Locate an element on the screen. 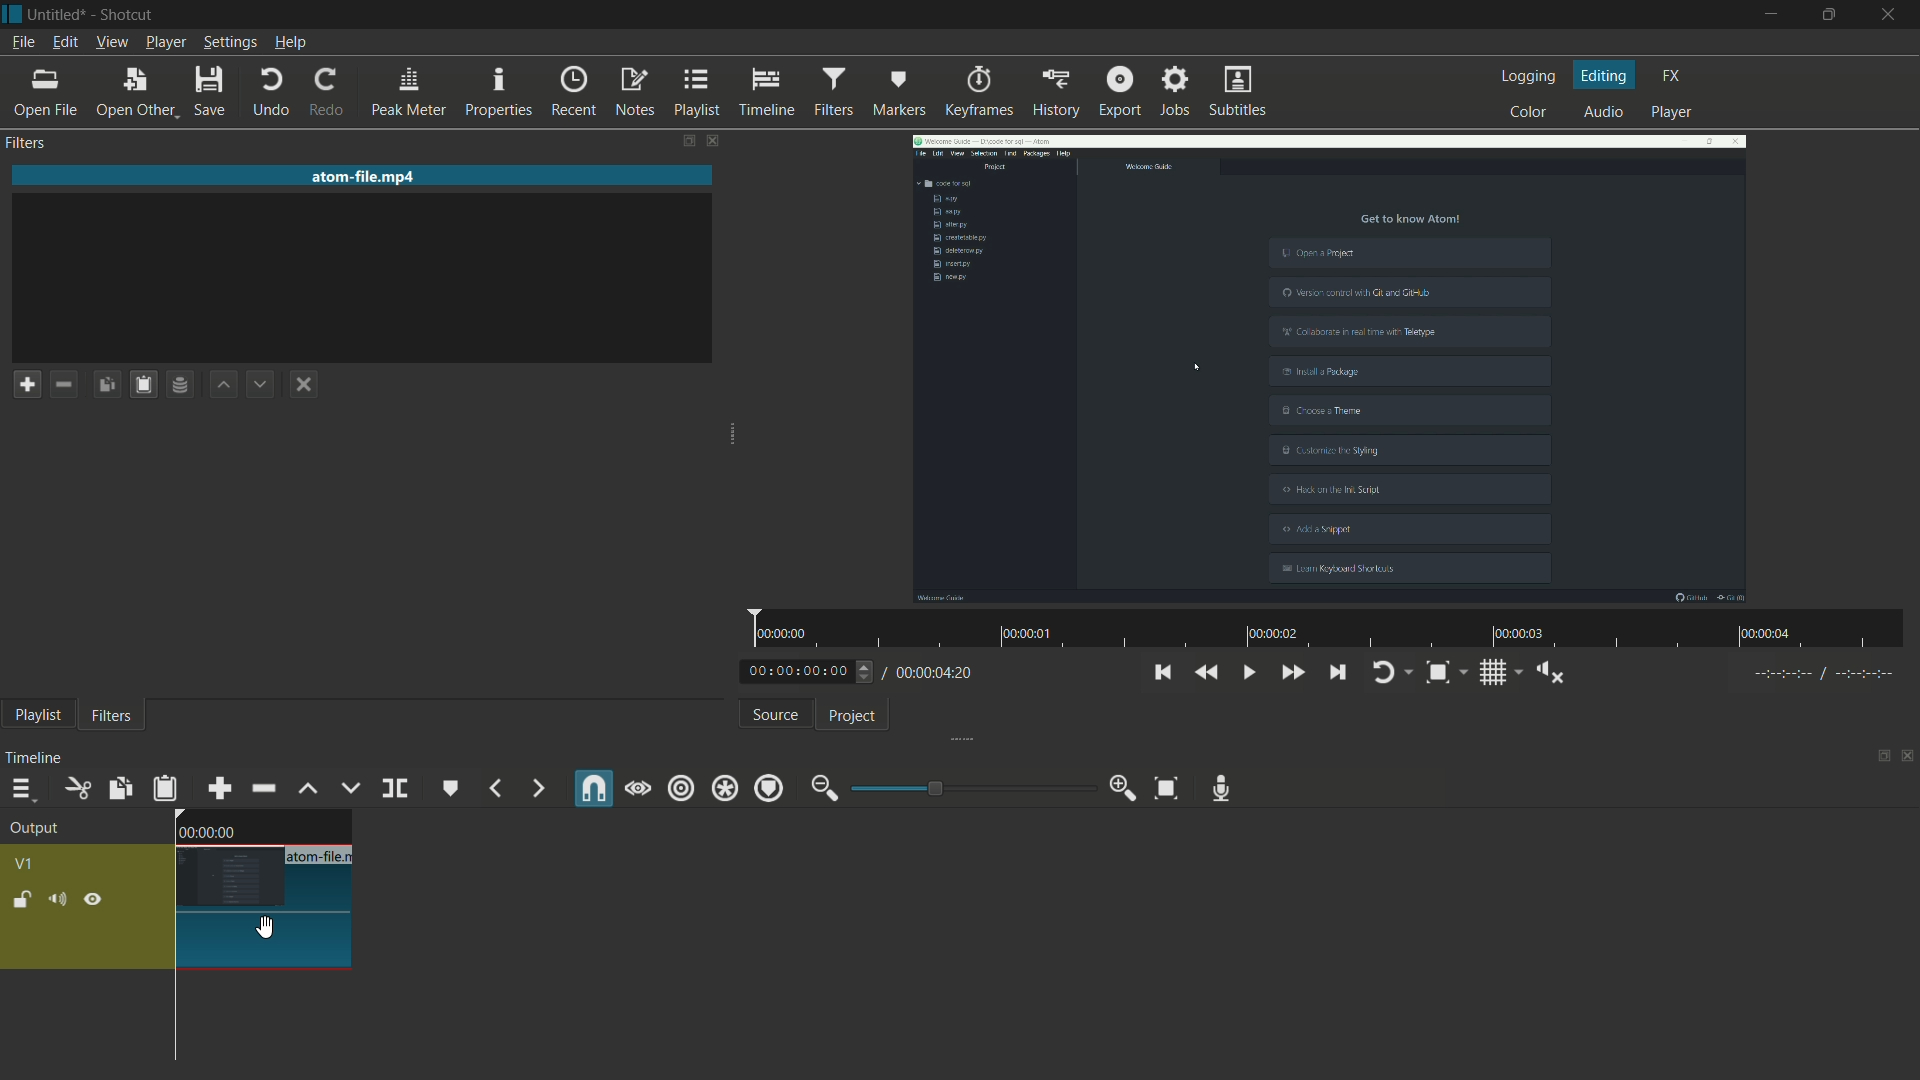 Image resolution: width=1920 pixels, height=1080 pixels. redo is located at coordinates (323, 93).